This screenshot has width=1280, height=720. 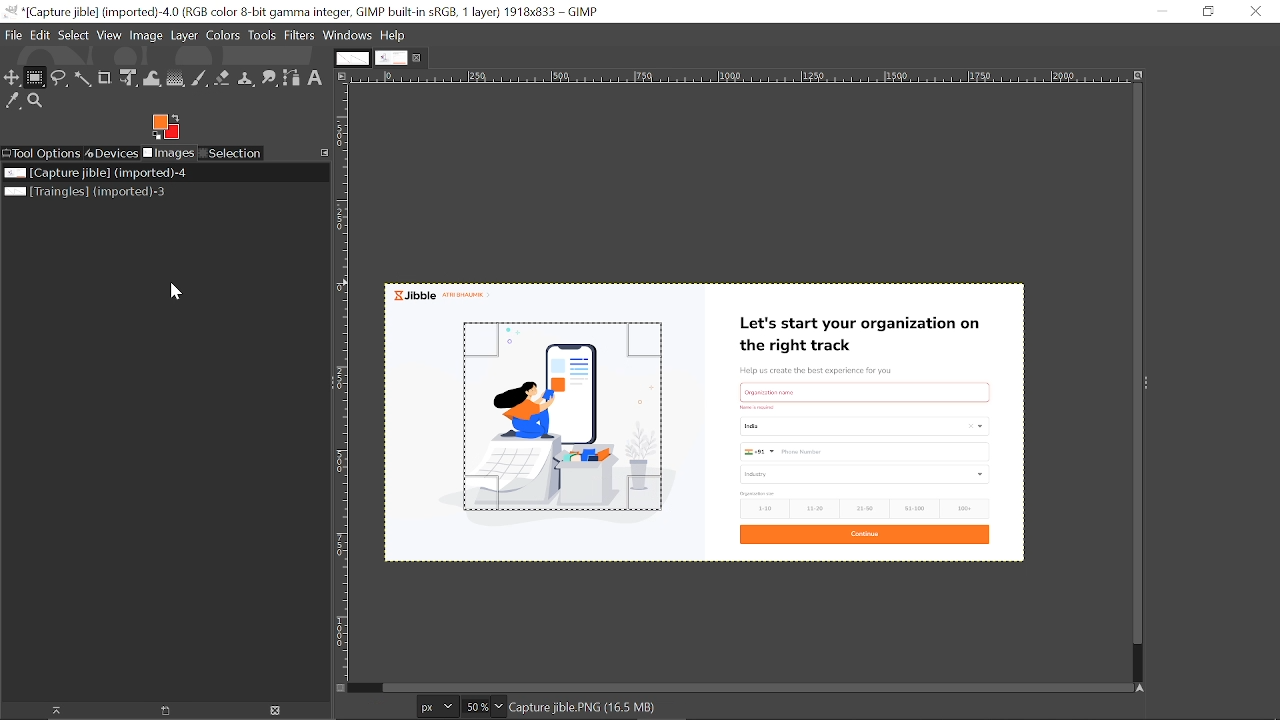 What do you see at coordinates (264, 37) in the screenshot?
I see `Tools` at bounding box center [264, 37].